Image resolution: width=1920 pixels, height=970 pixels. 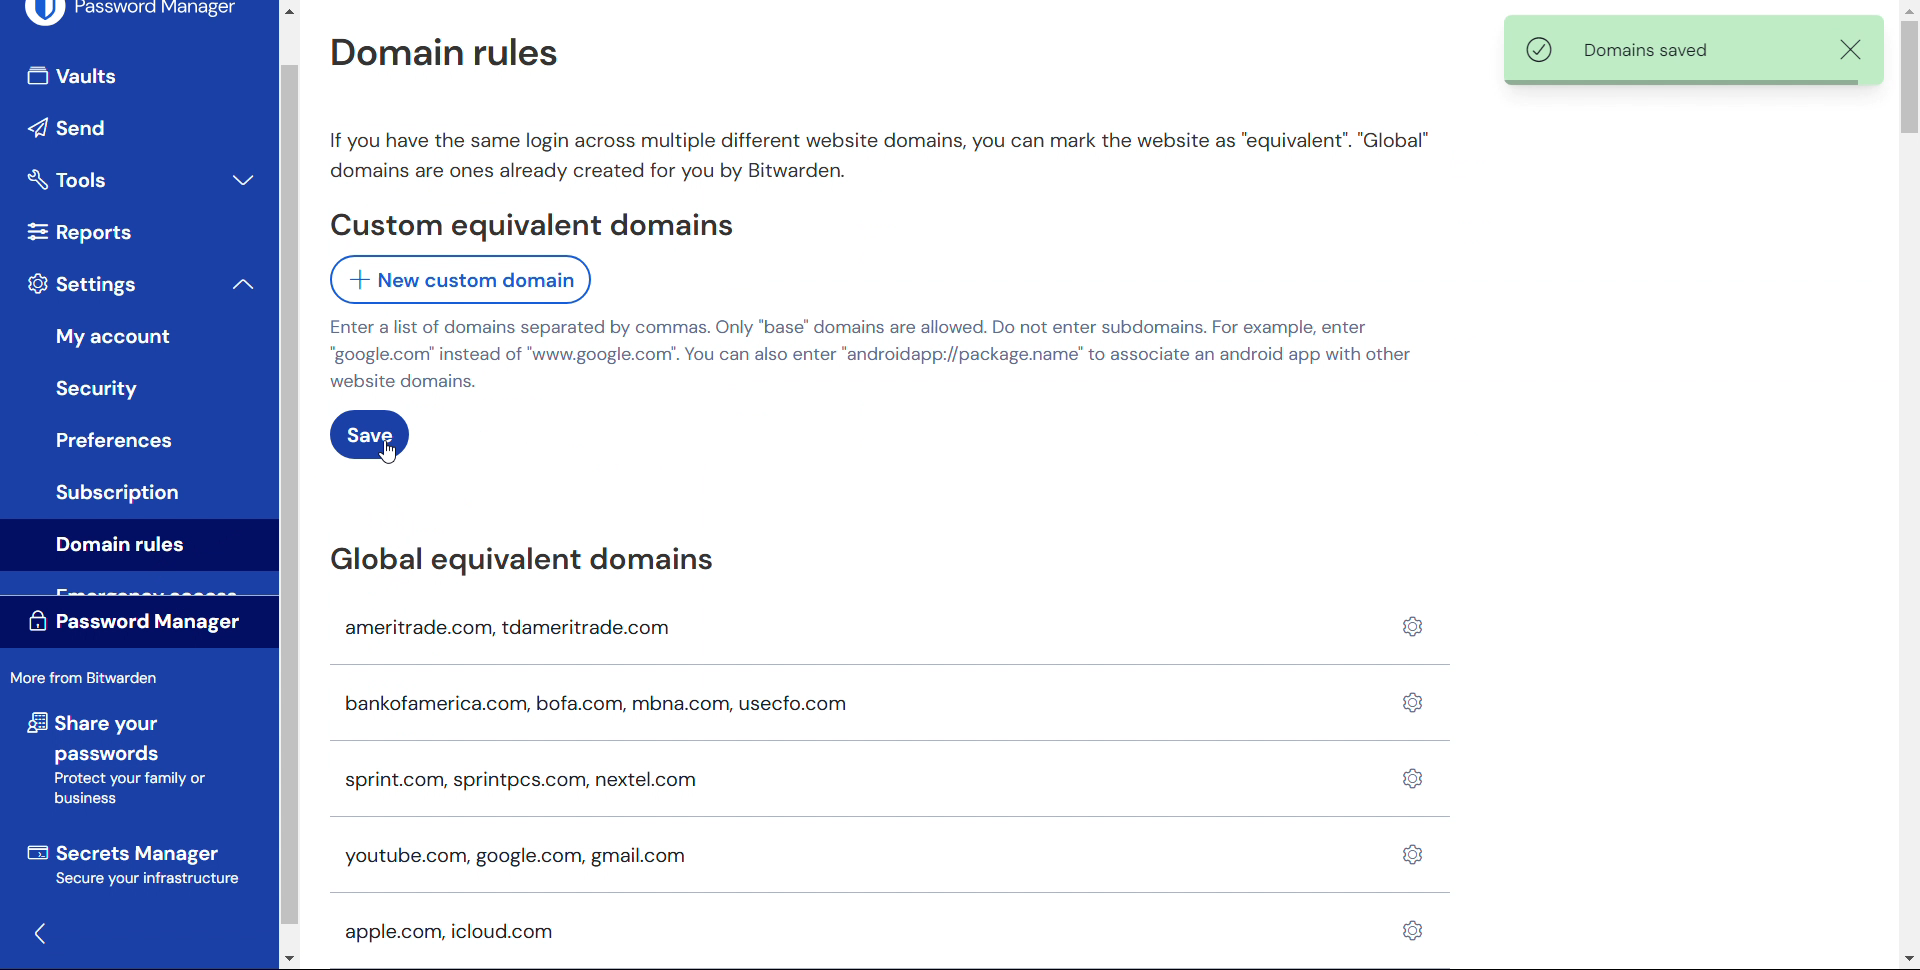 I want to click on collapse settings, so click(x=240, y=283).